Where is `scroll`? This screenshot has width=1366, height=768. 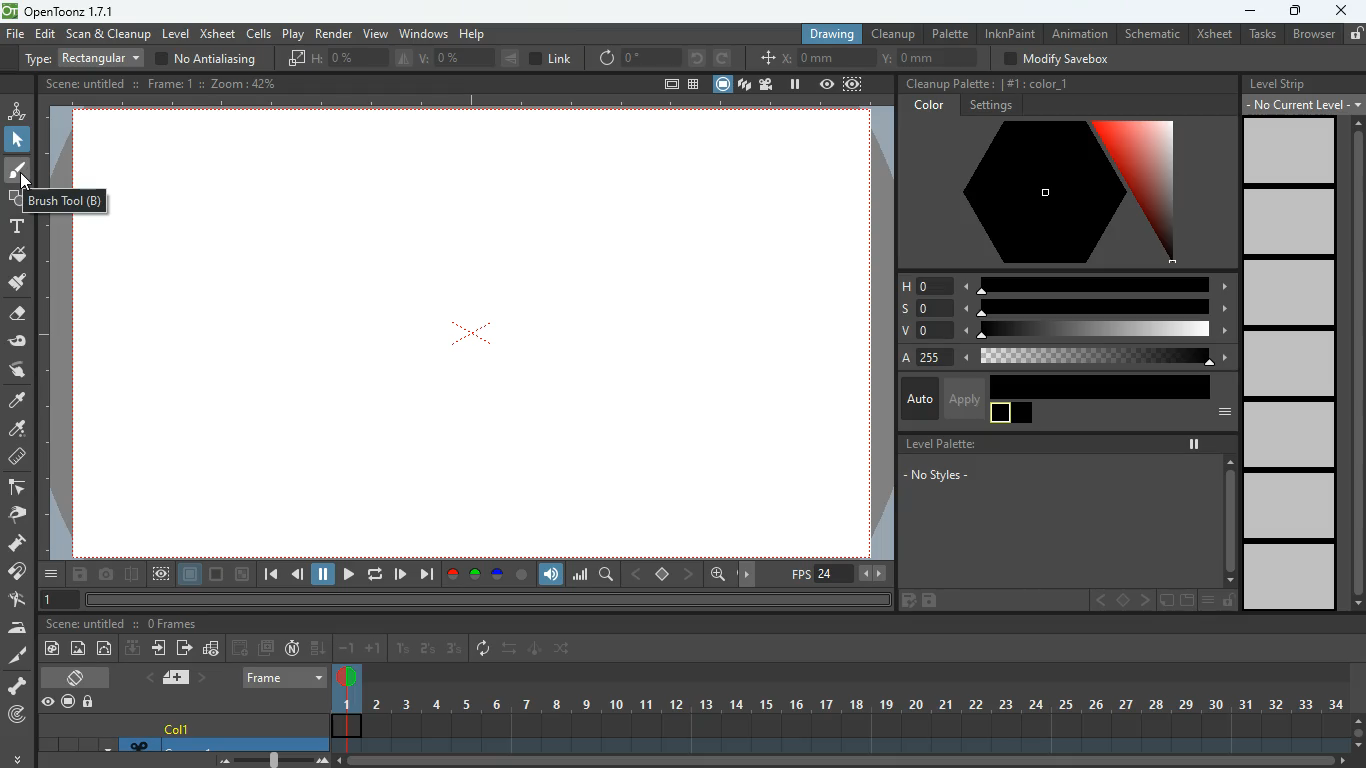 scroll is located at coordinates (1358, 730).